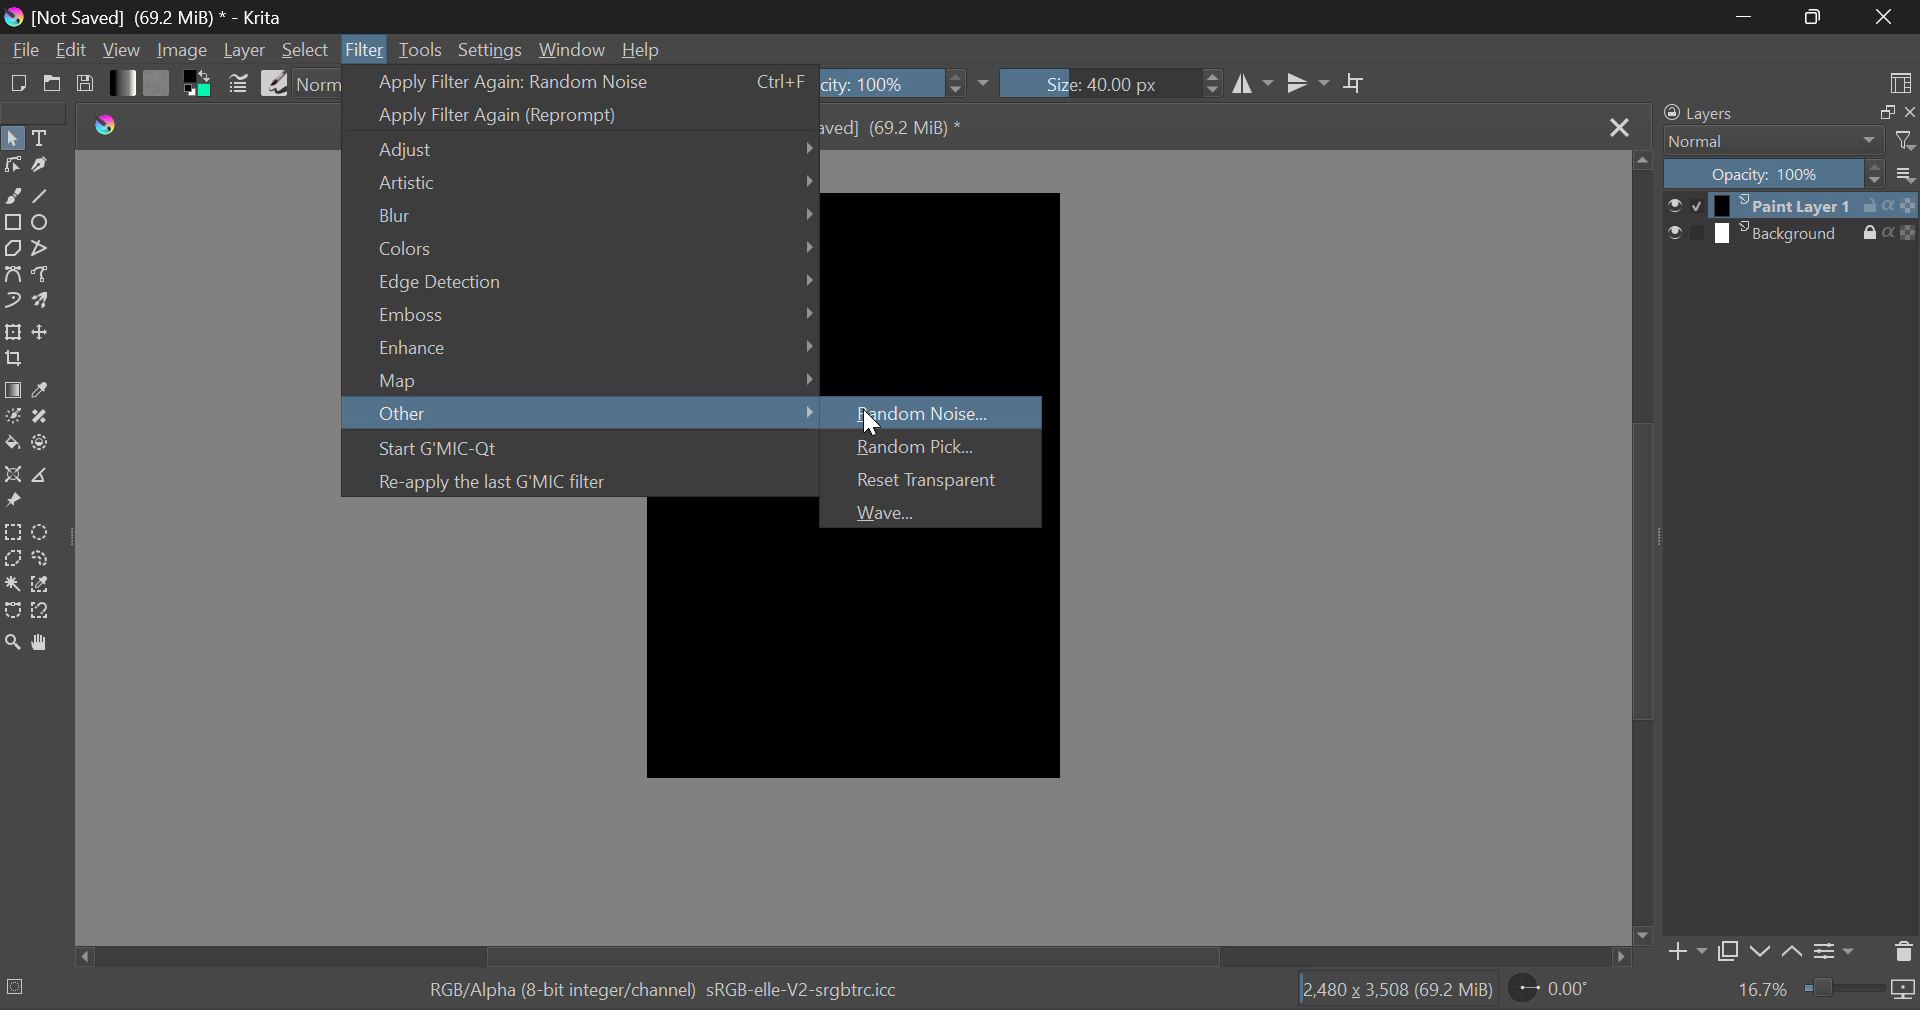  I want to click on Scroll Bar, so click(1642, 545).